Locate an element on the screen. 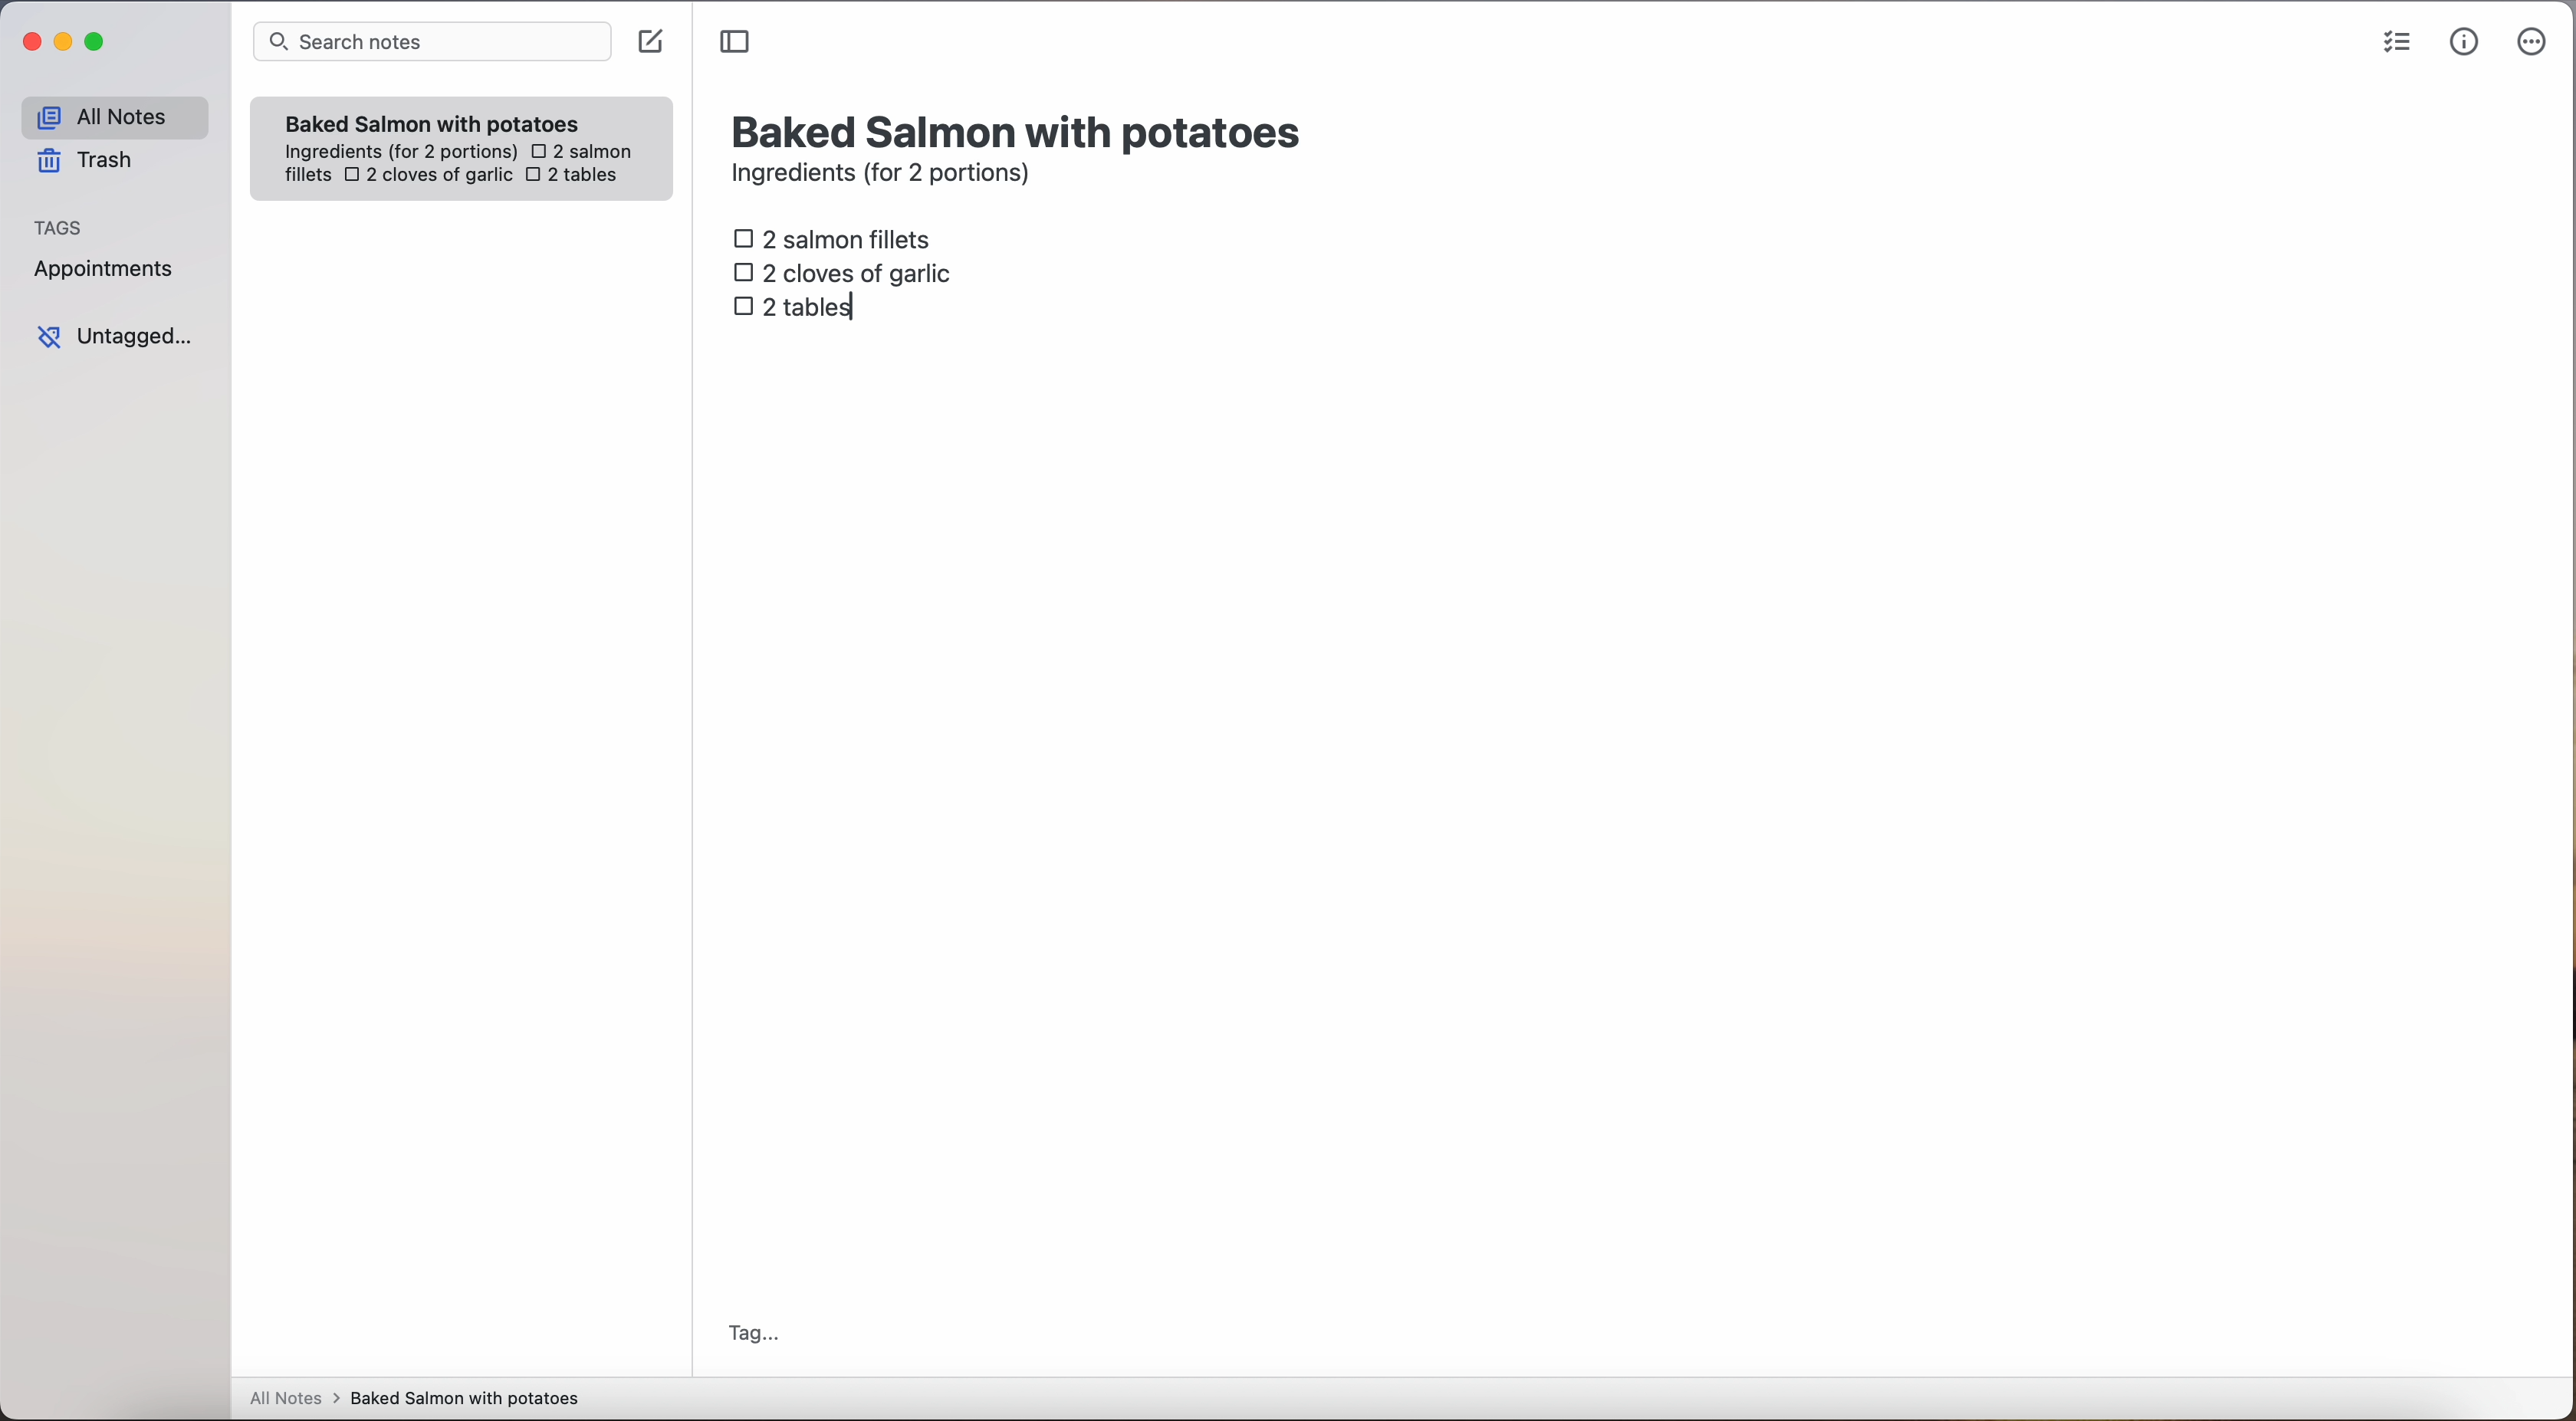  all notes > baked Salmon with potatoes is located at coordinates (415, 1397).